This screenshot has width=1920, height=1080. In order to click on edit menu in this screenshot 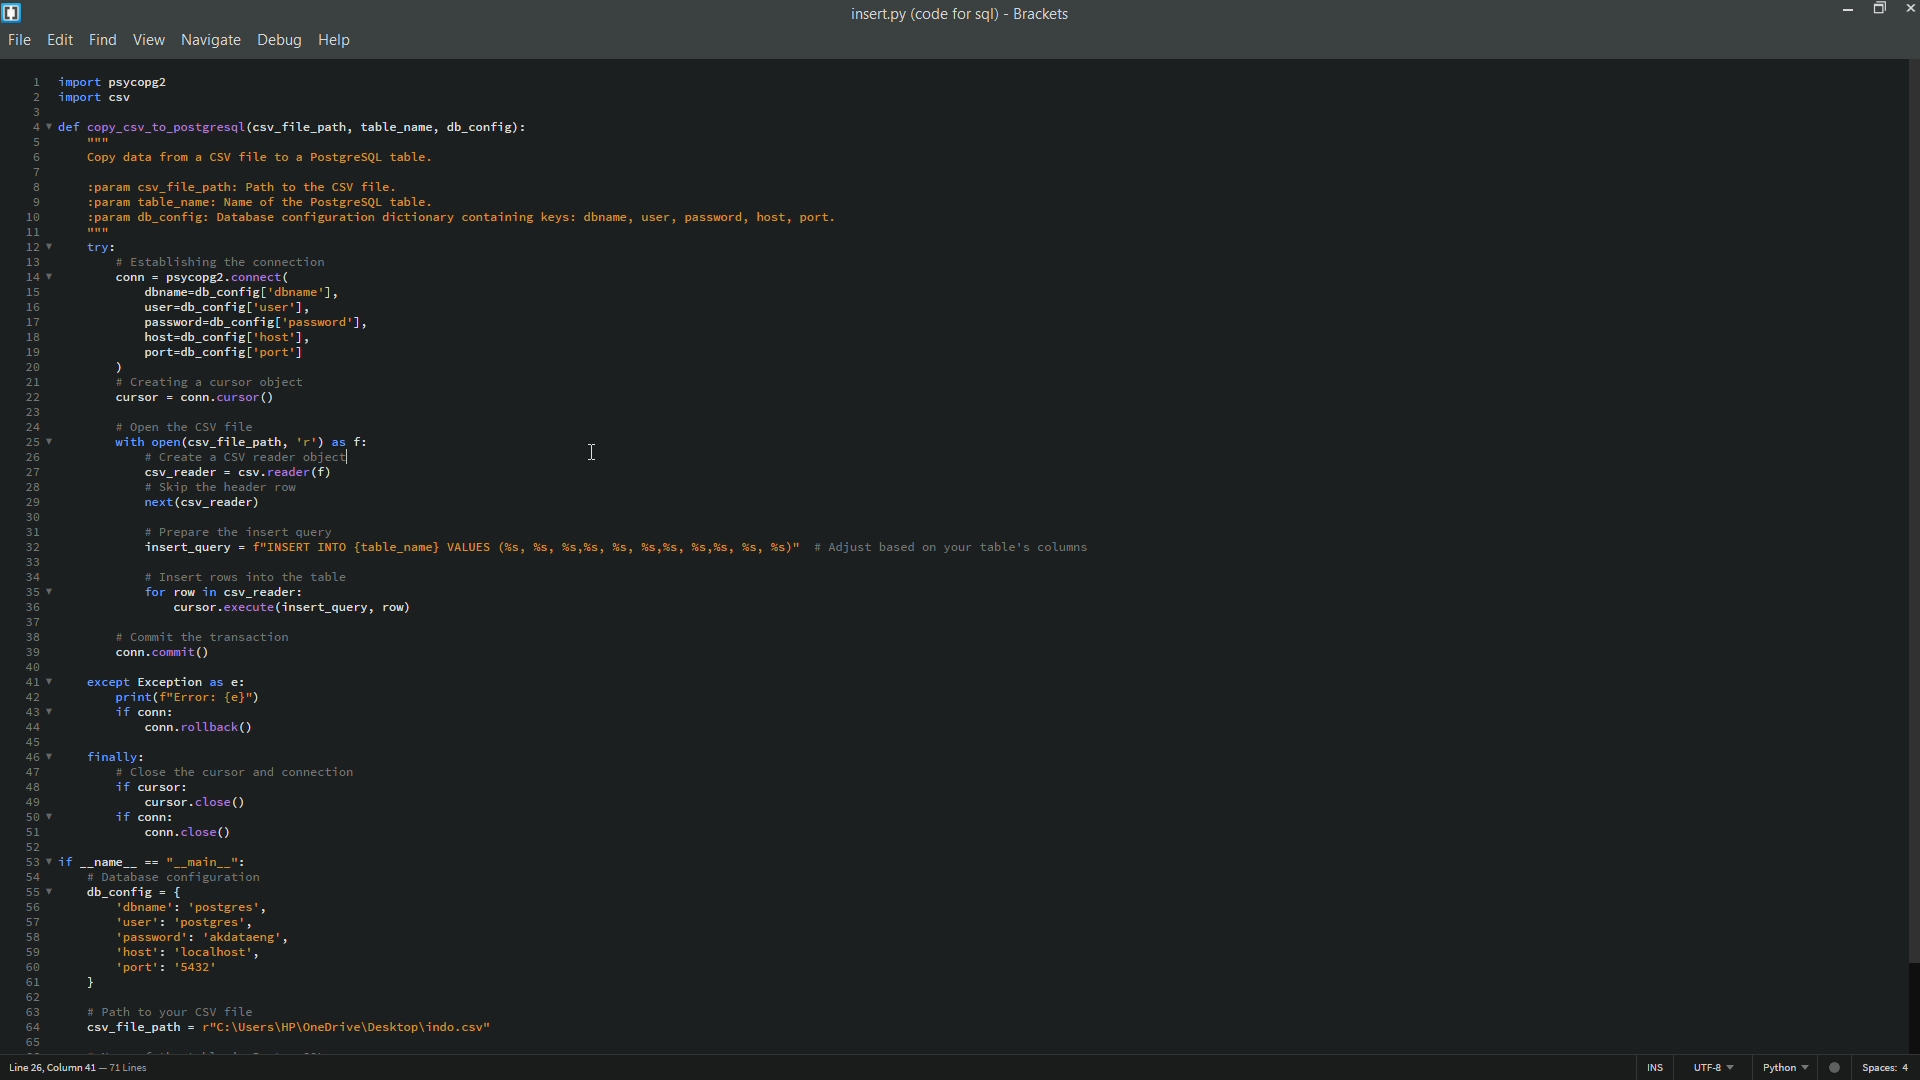, I will do `click(59, 39)`.